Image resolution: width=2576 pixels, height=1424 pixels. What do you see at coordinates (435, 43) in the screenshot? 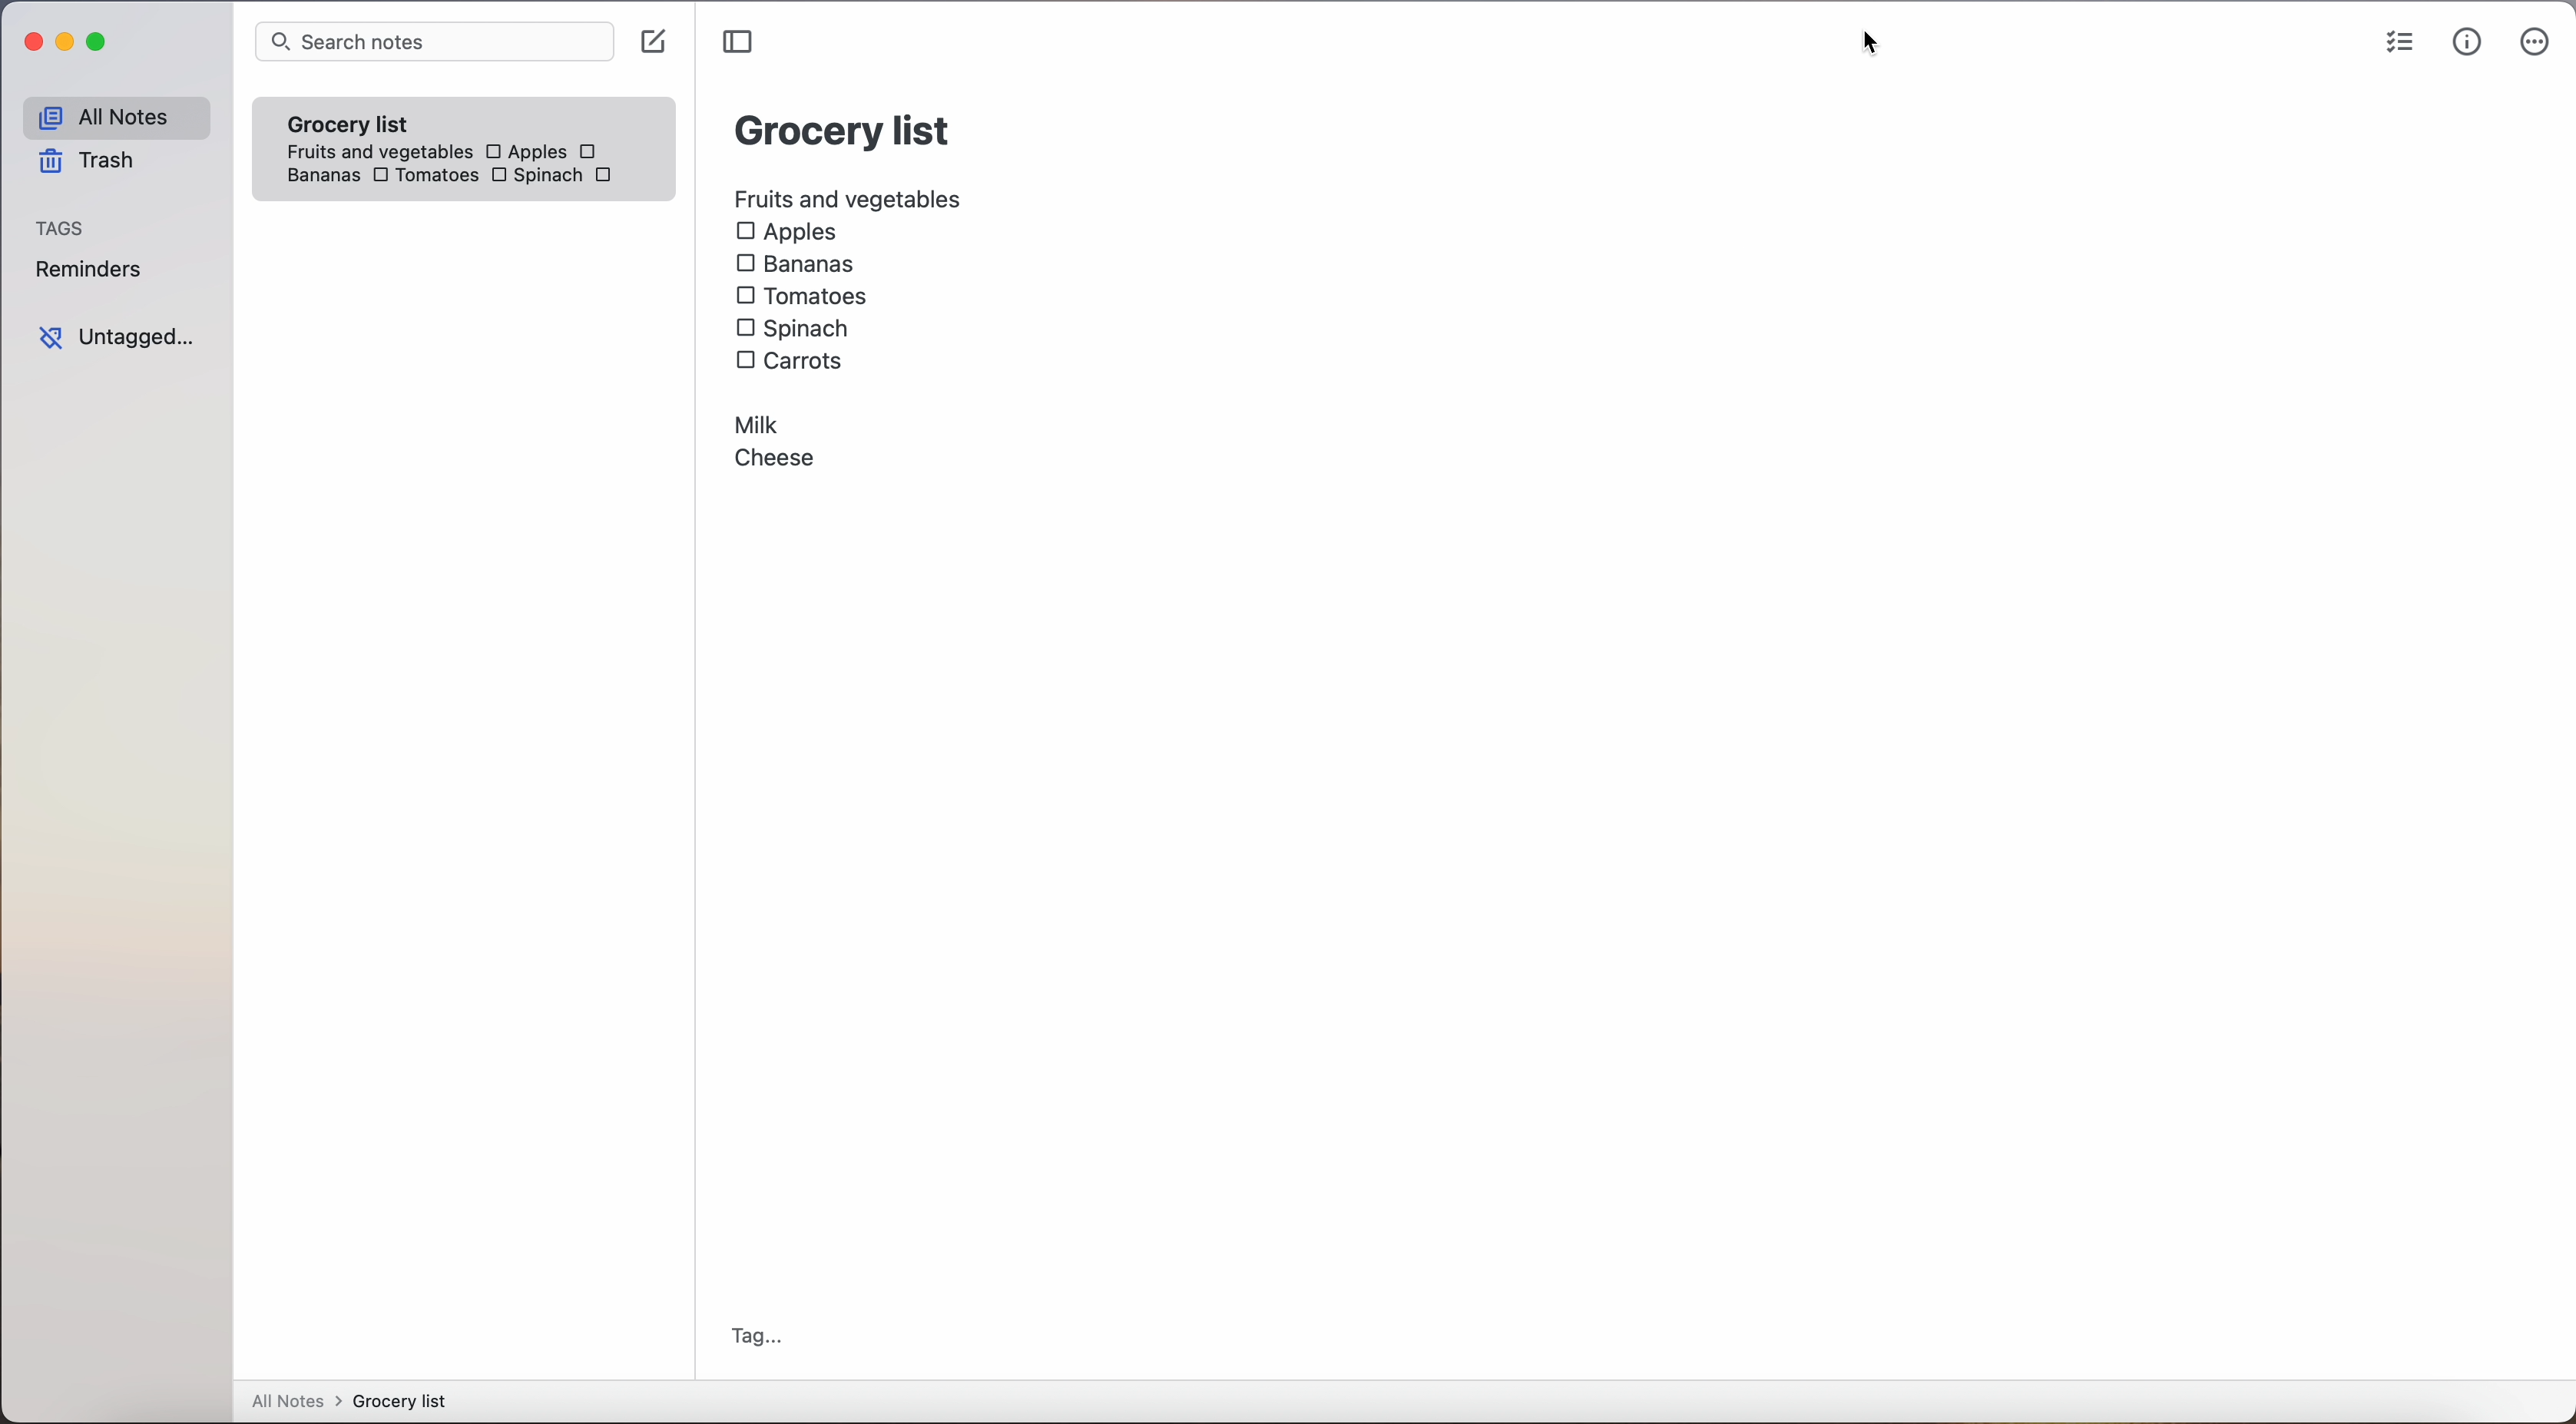
I see `search notes` at bounding box center [435, 43].